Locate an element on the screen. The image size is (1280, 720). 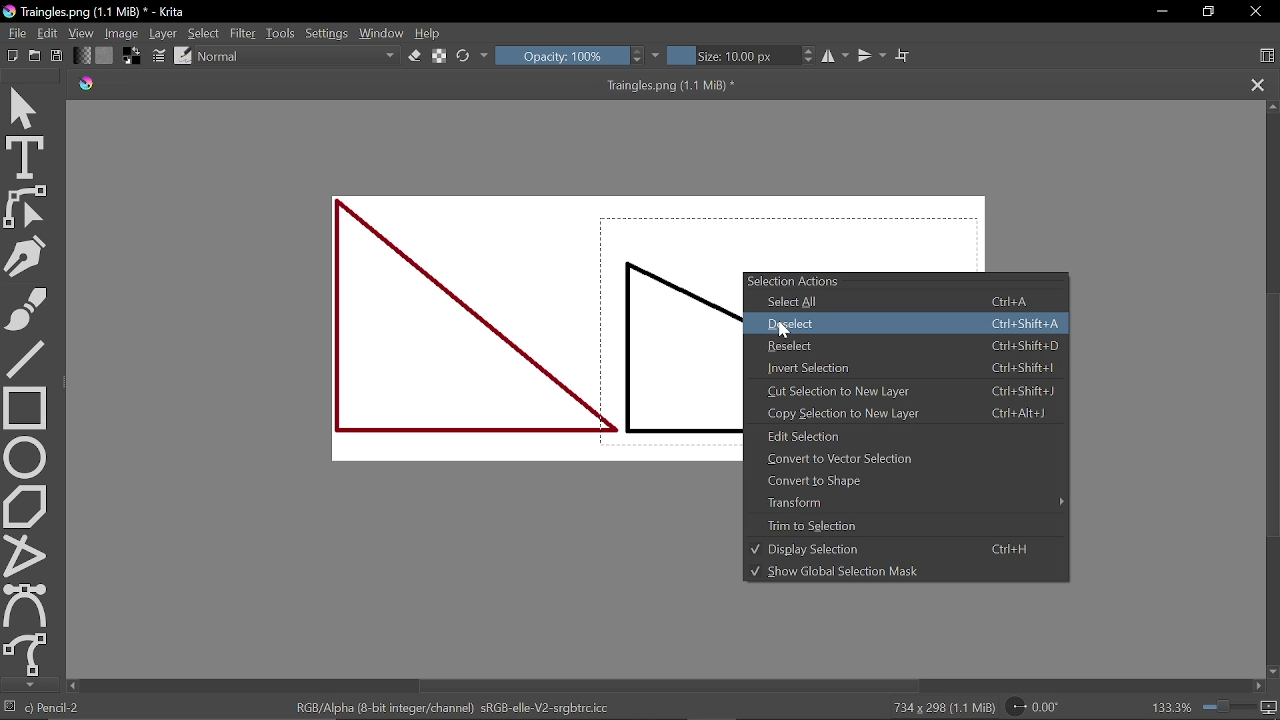
View is located at coordinates (82, 33).